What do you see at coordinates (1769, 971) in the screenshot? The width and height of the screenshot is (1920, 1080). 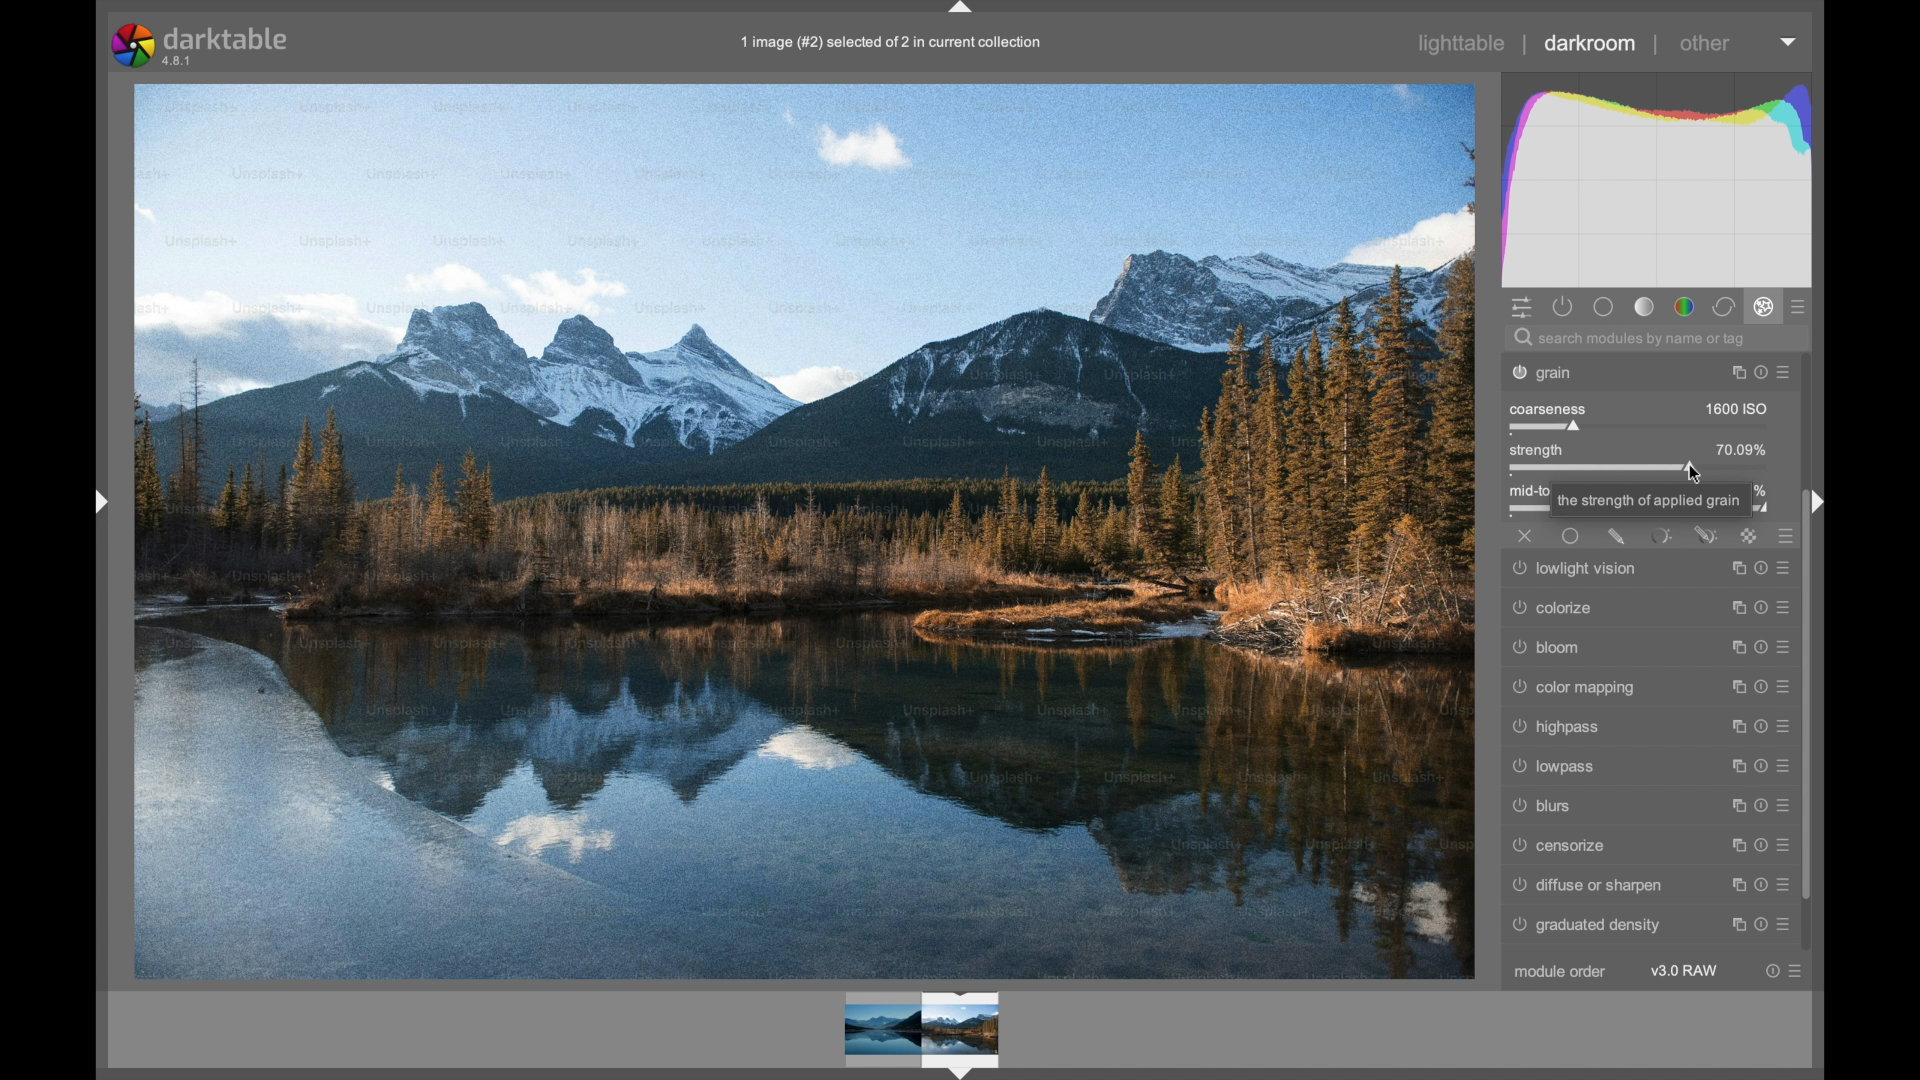 I see `reset parameters` at bounding box center [1769, 971].